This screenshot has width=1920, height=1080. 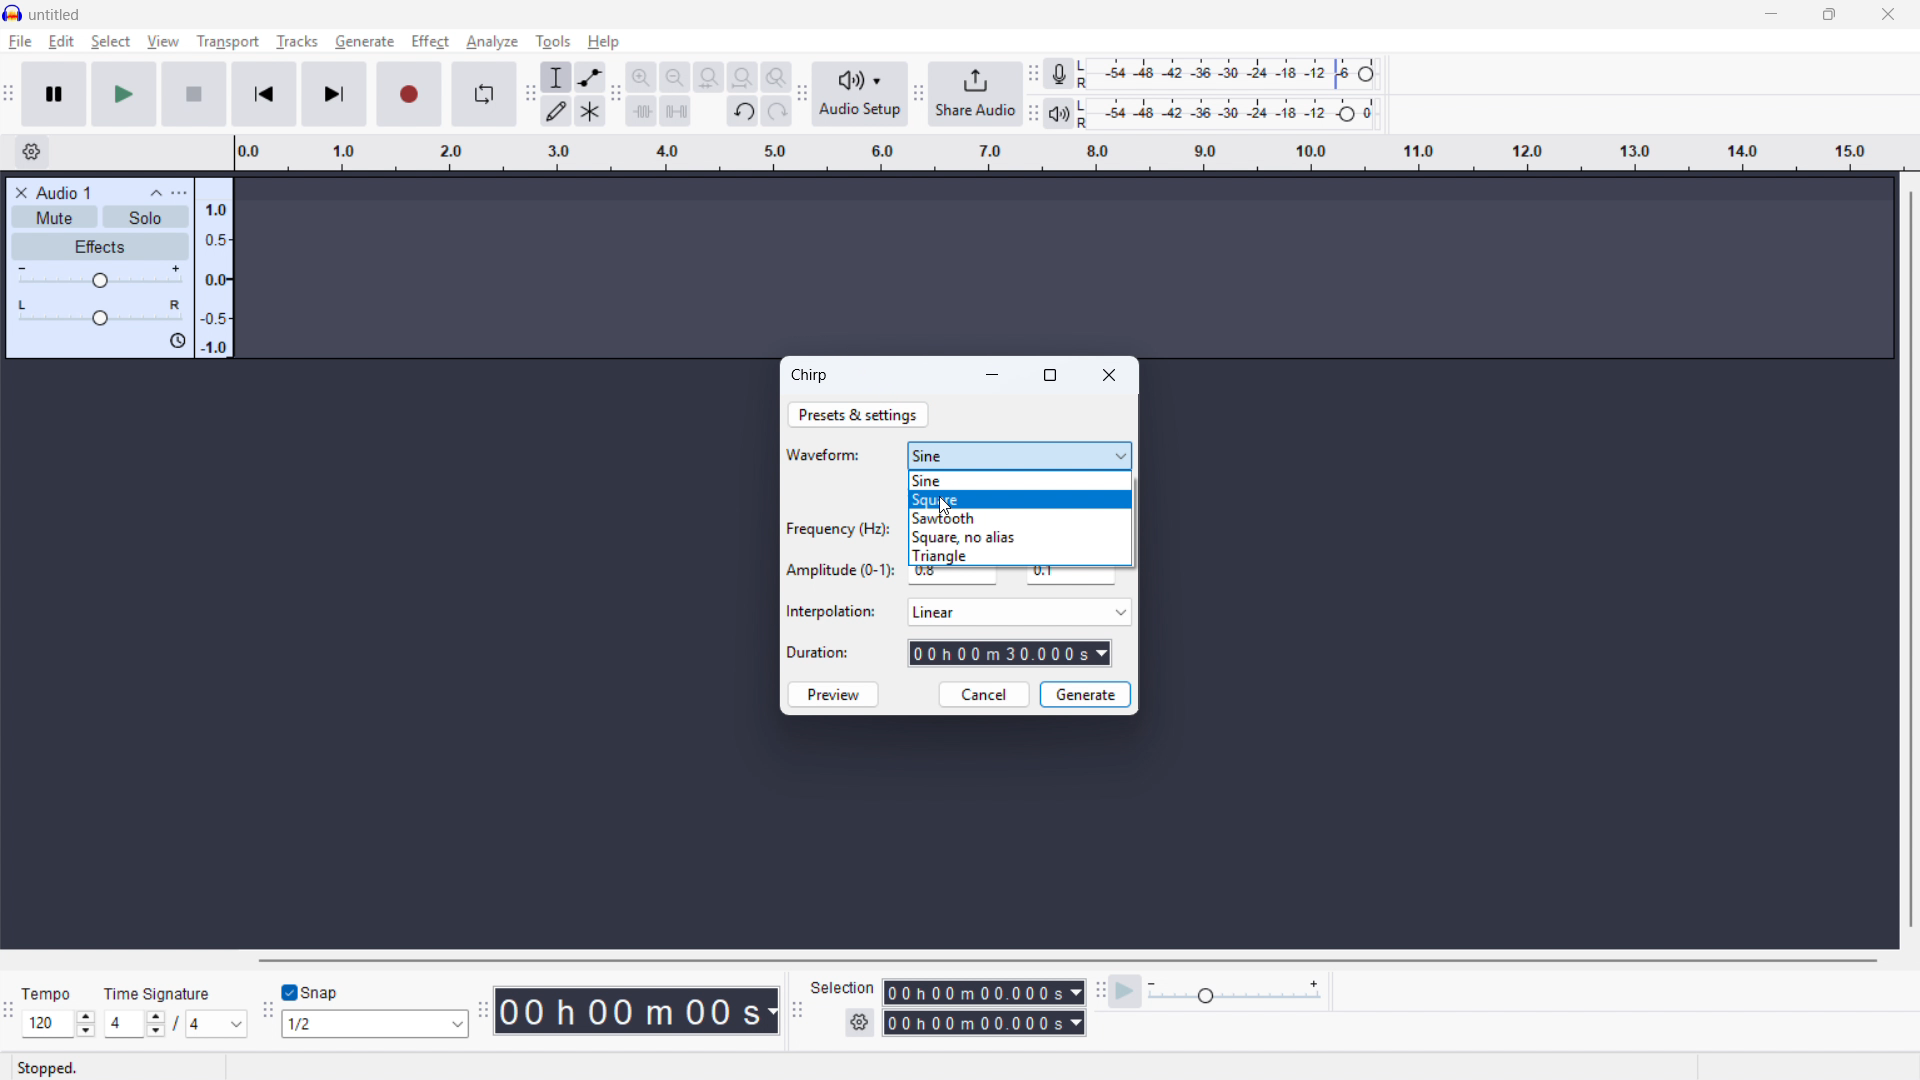 I want to click on Saw tooth , so click(x=1020, y=519).